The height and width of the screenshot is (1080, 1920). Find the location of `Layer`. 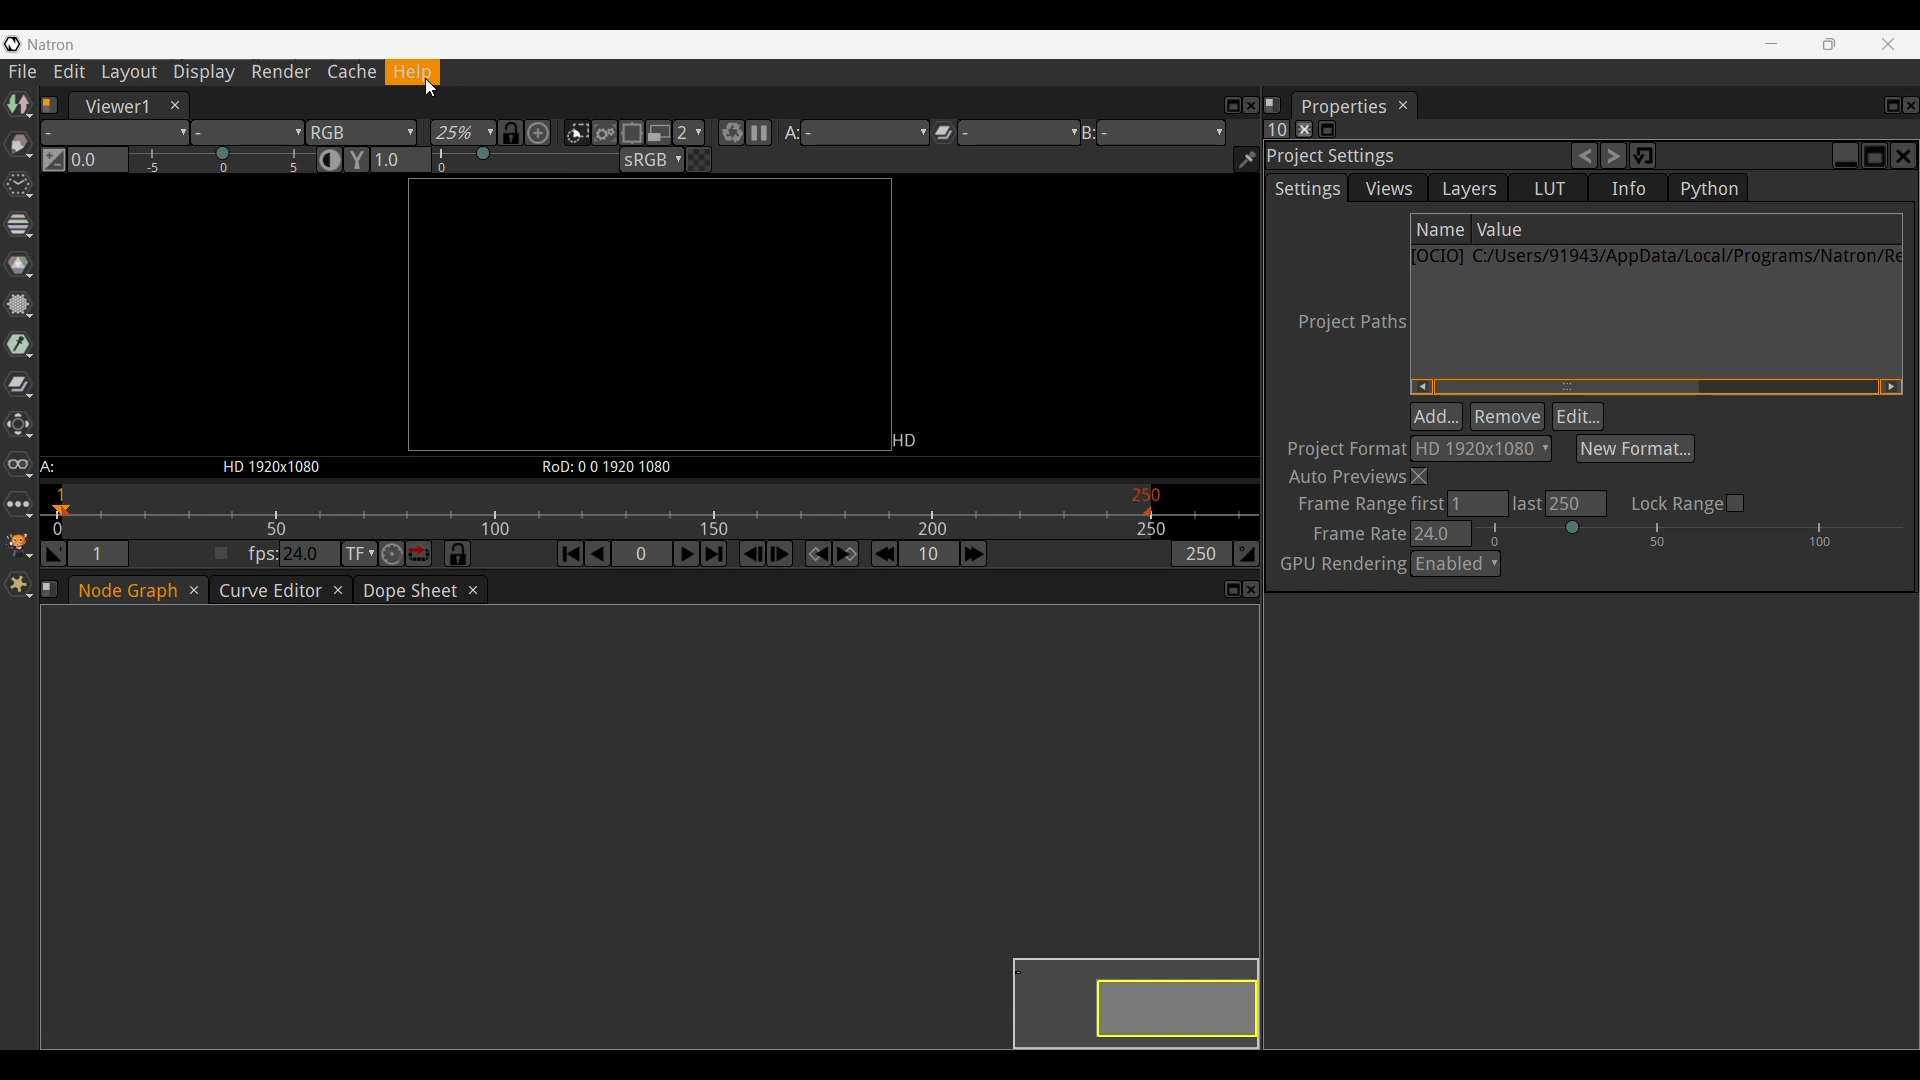

Layer is located at coordinates (114, 133).